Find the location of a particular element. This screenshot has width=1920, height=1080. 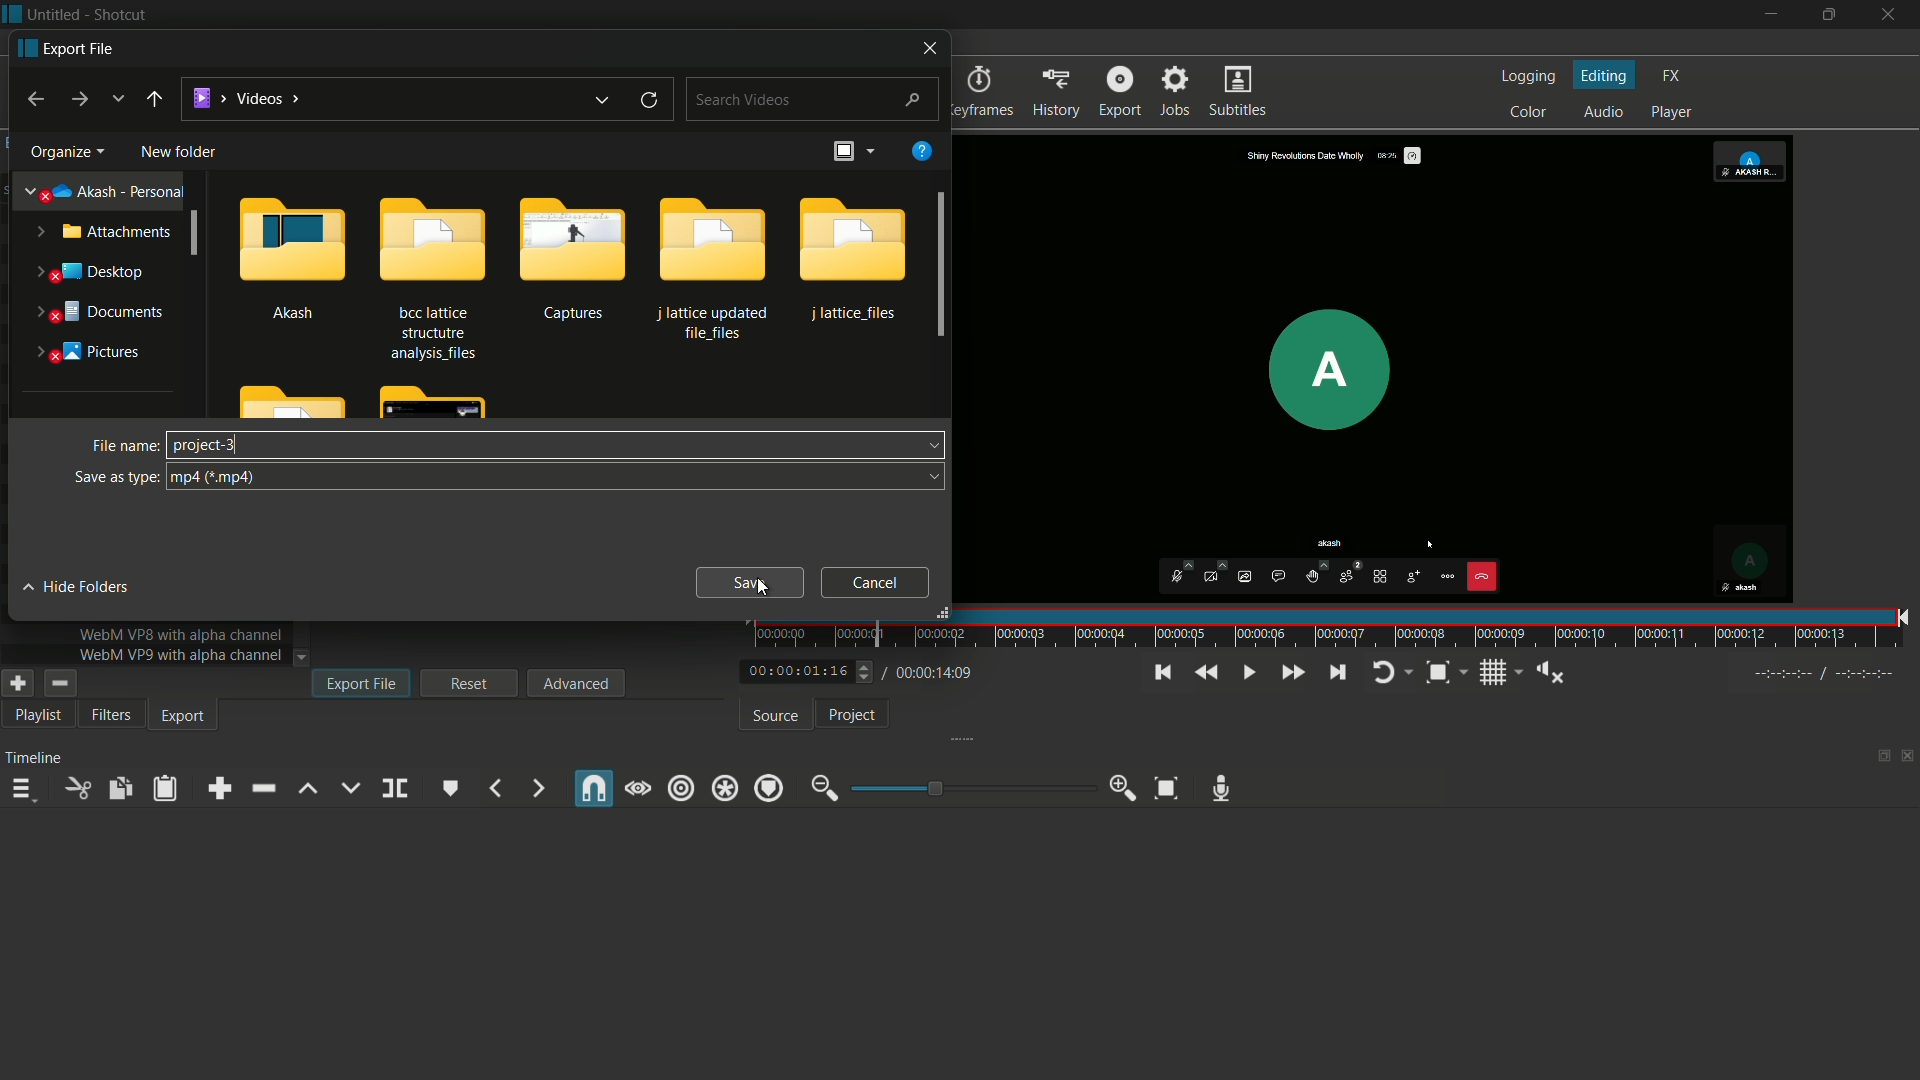

Export is located at coordinates (186, 716).